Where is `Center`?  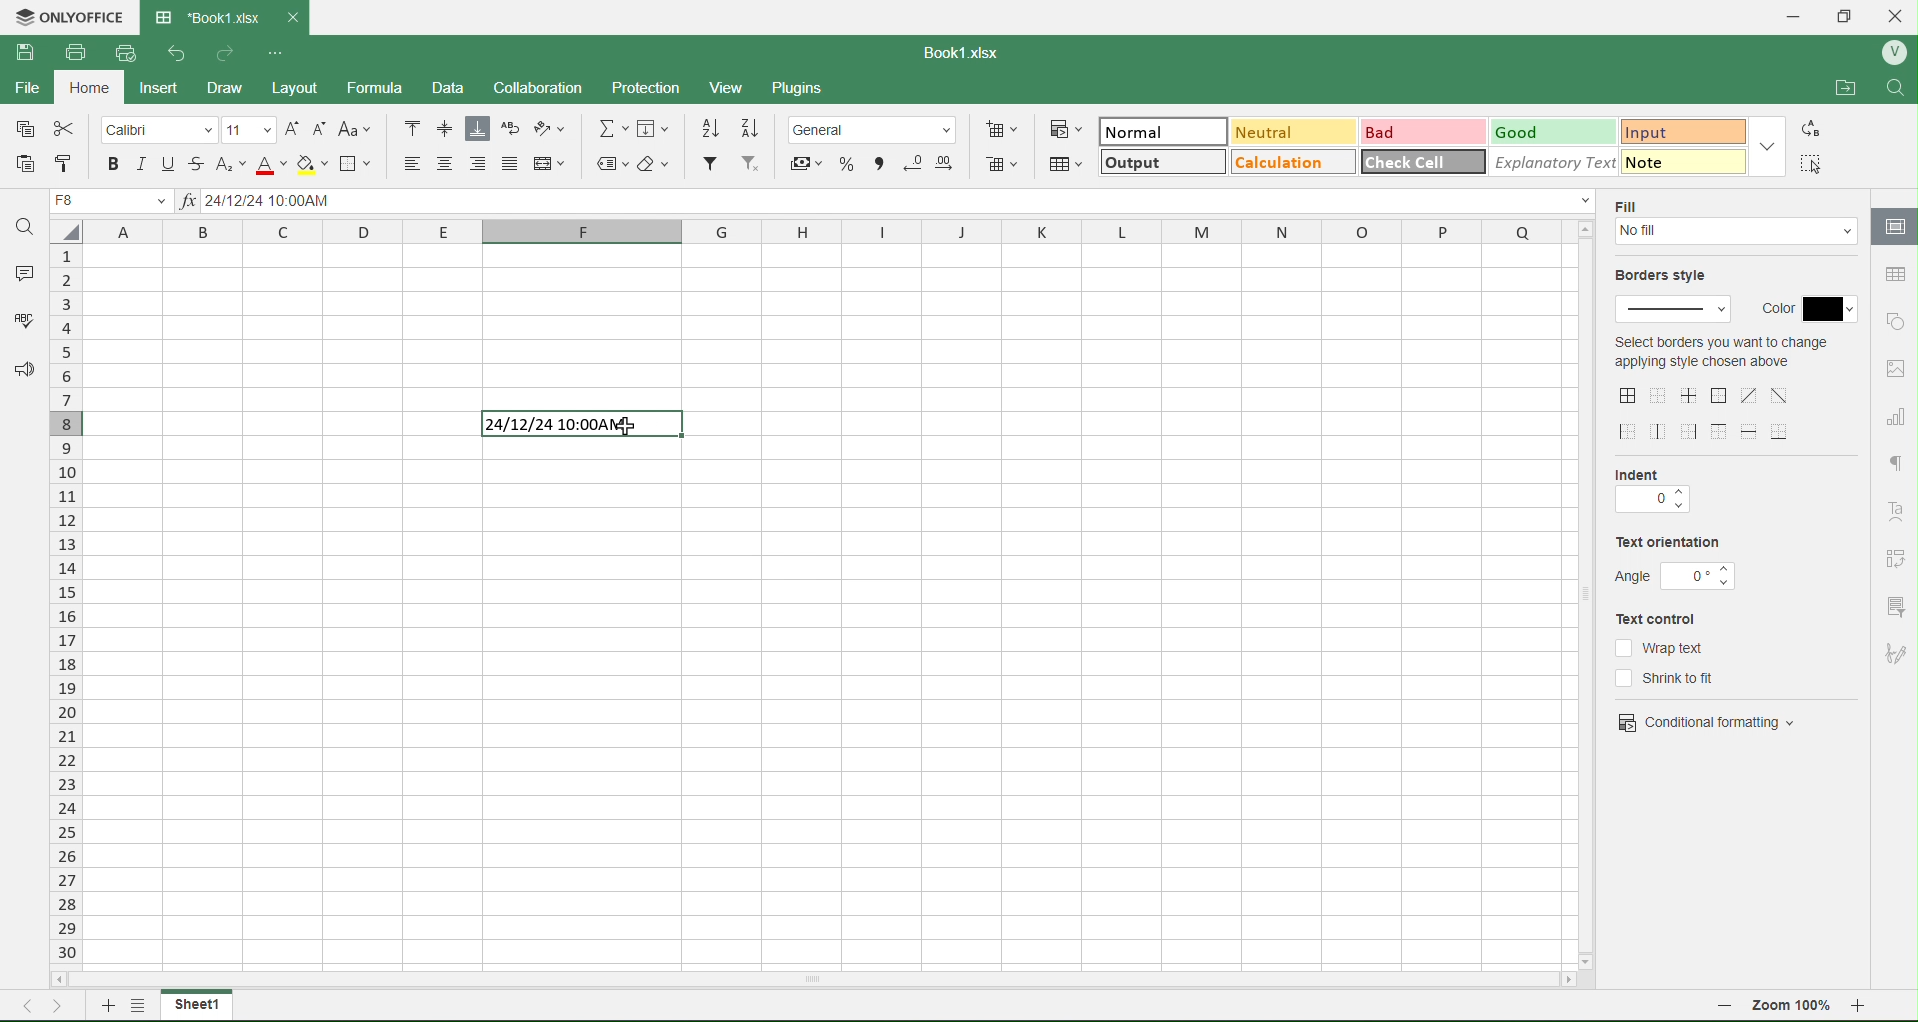 Center is located at coordinates (446, 164).